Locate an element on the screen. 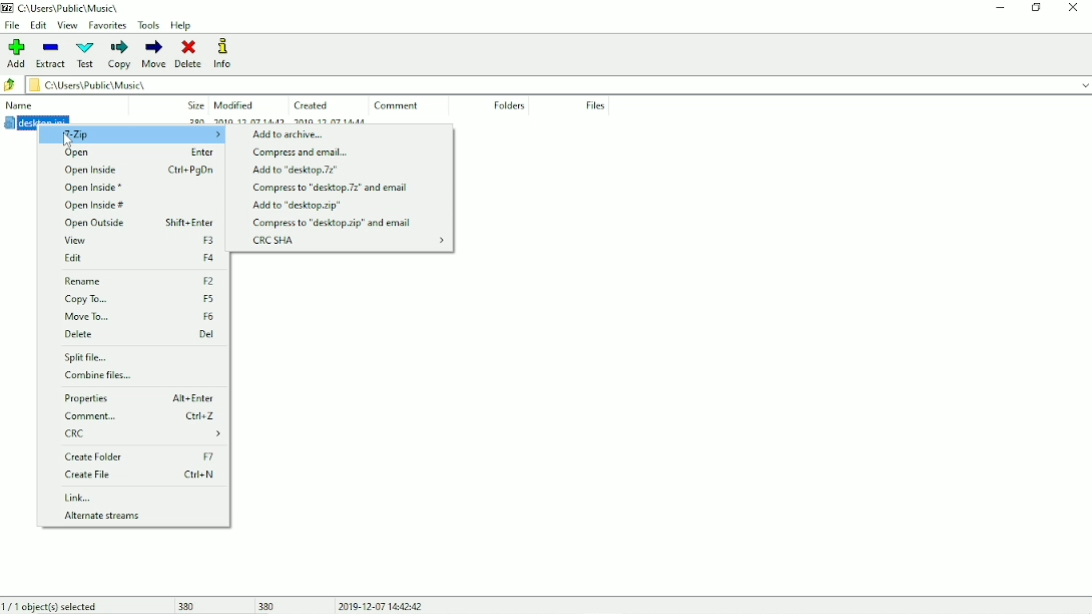 The image size is (1092, 614). Copy To is located at coordinates (141, 299).